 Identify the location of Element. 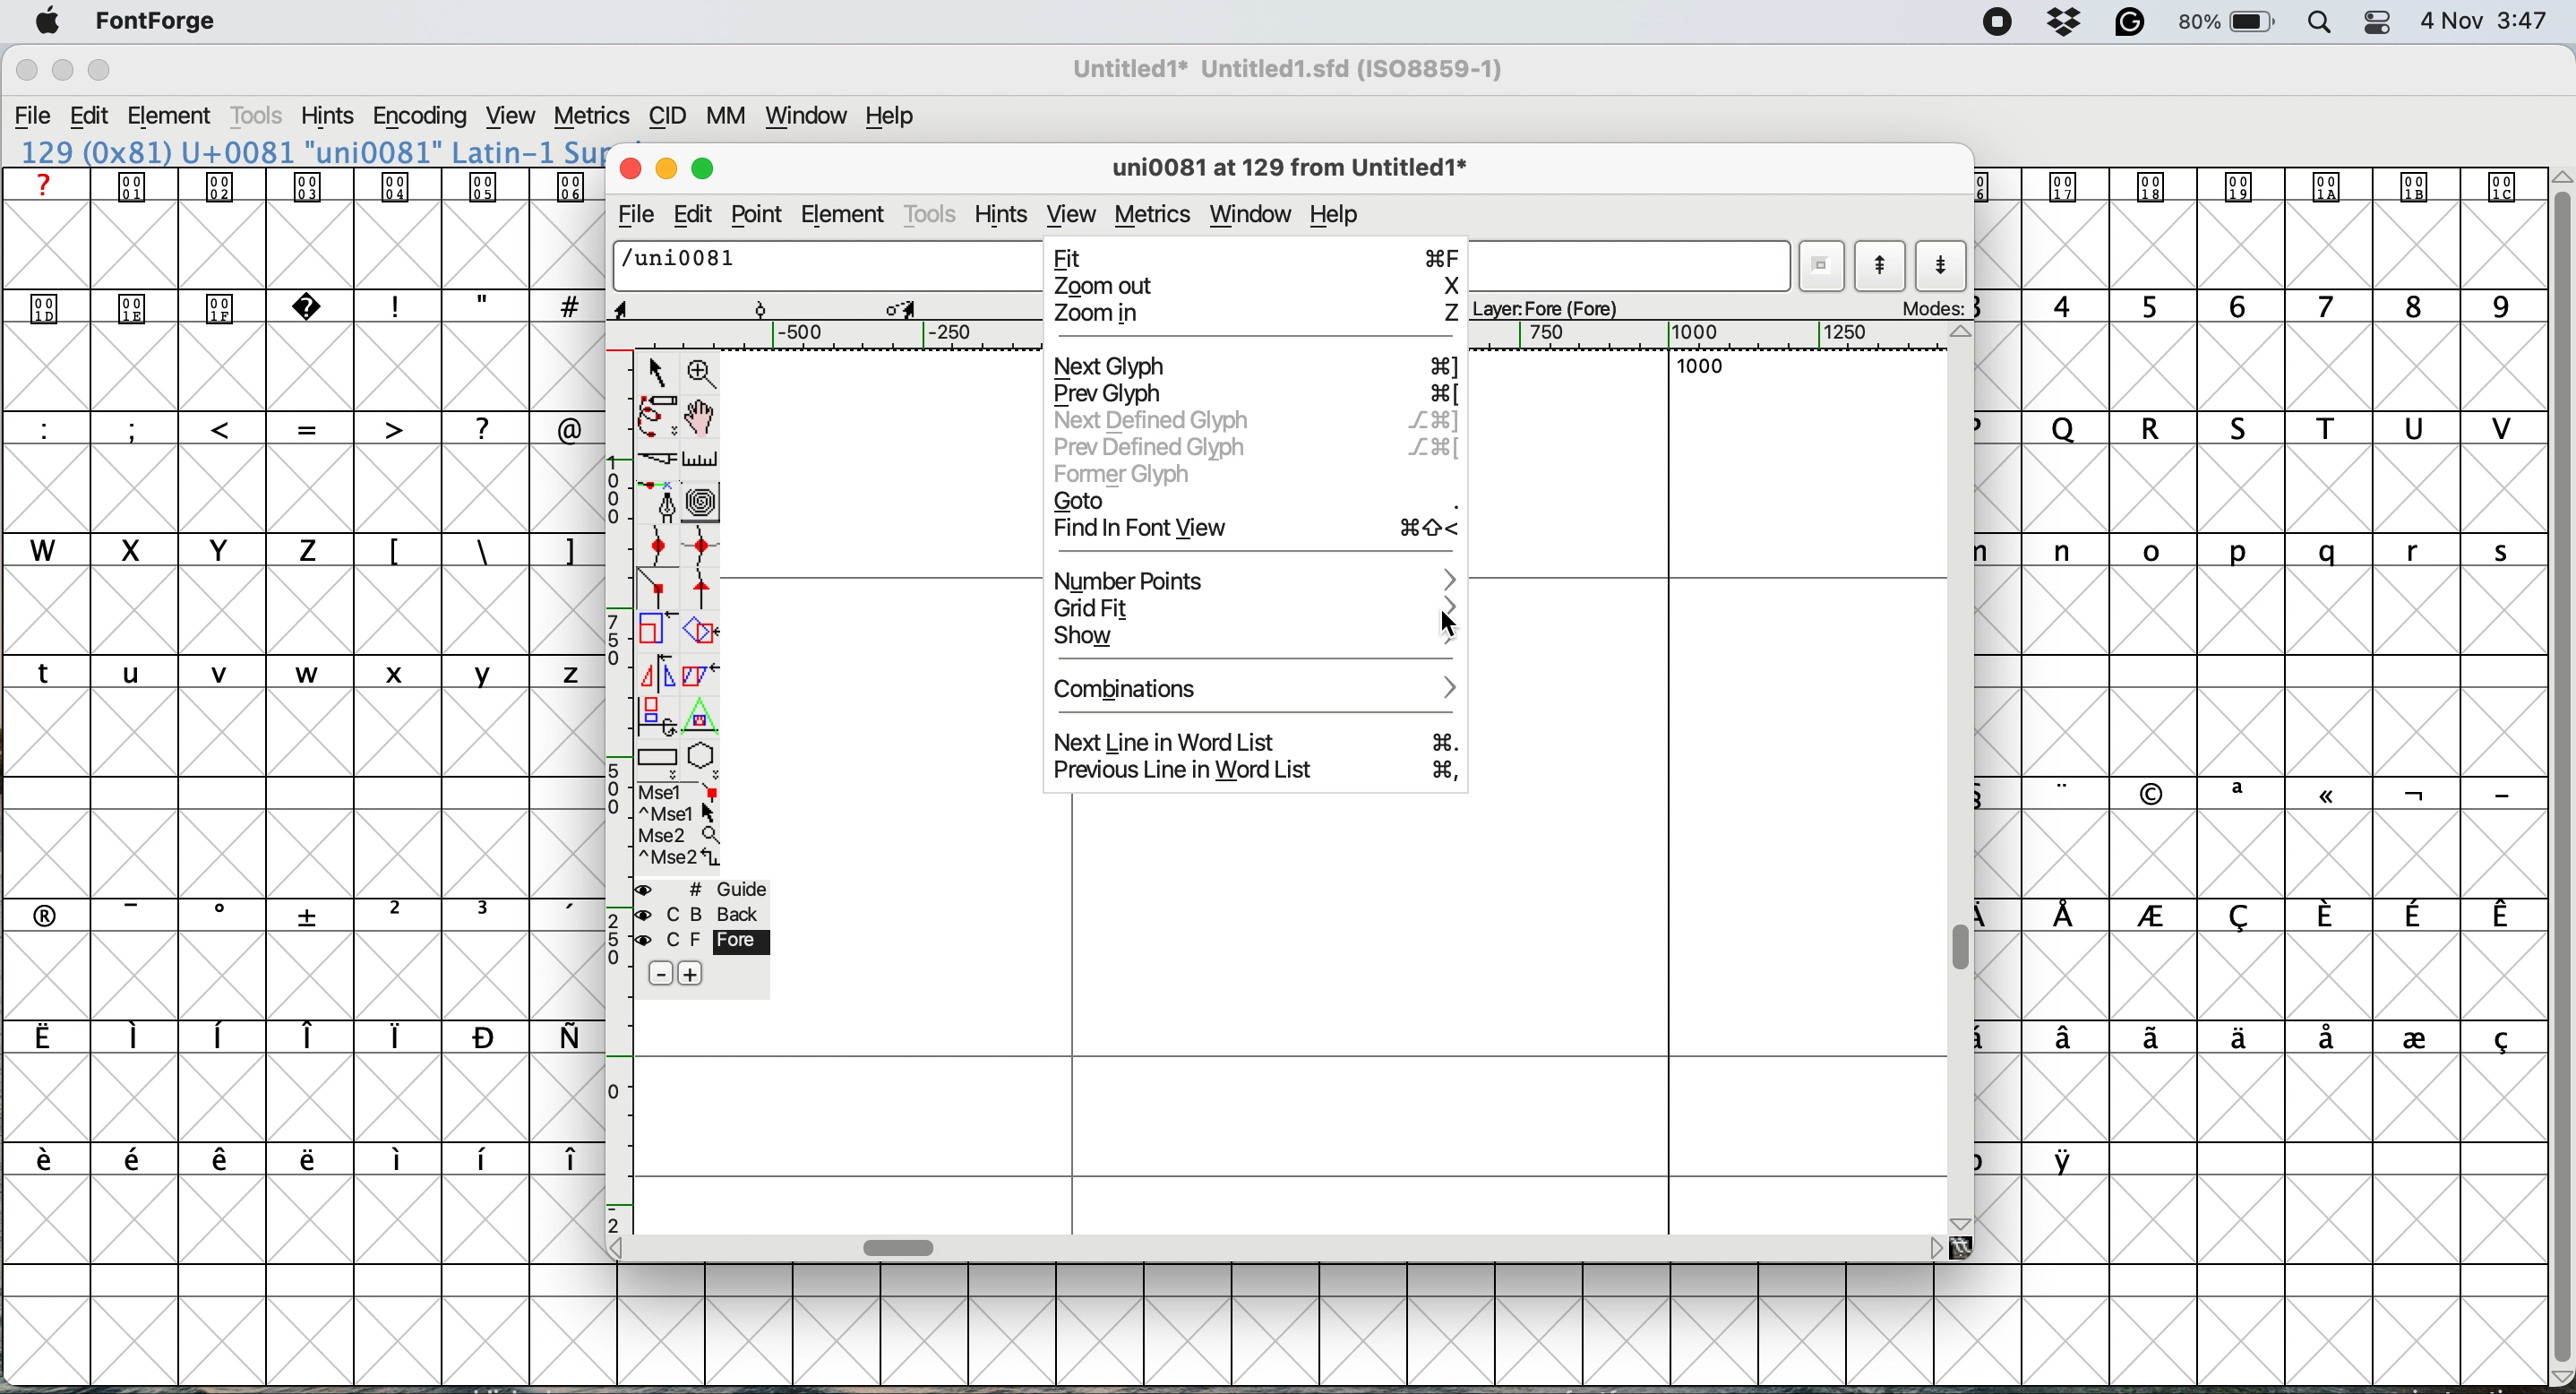
(170, 118).